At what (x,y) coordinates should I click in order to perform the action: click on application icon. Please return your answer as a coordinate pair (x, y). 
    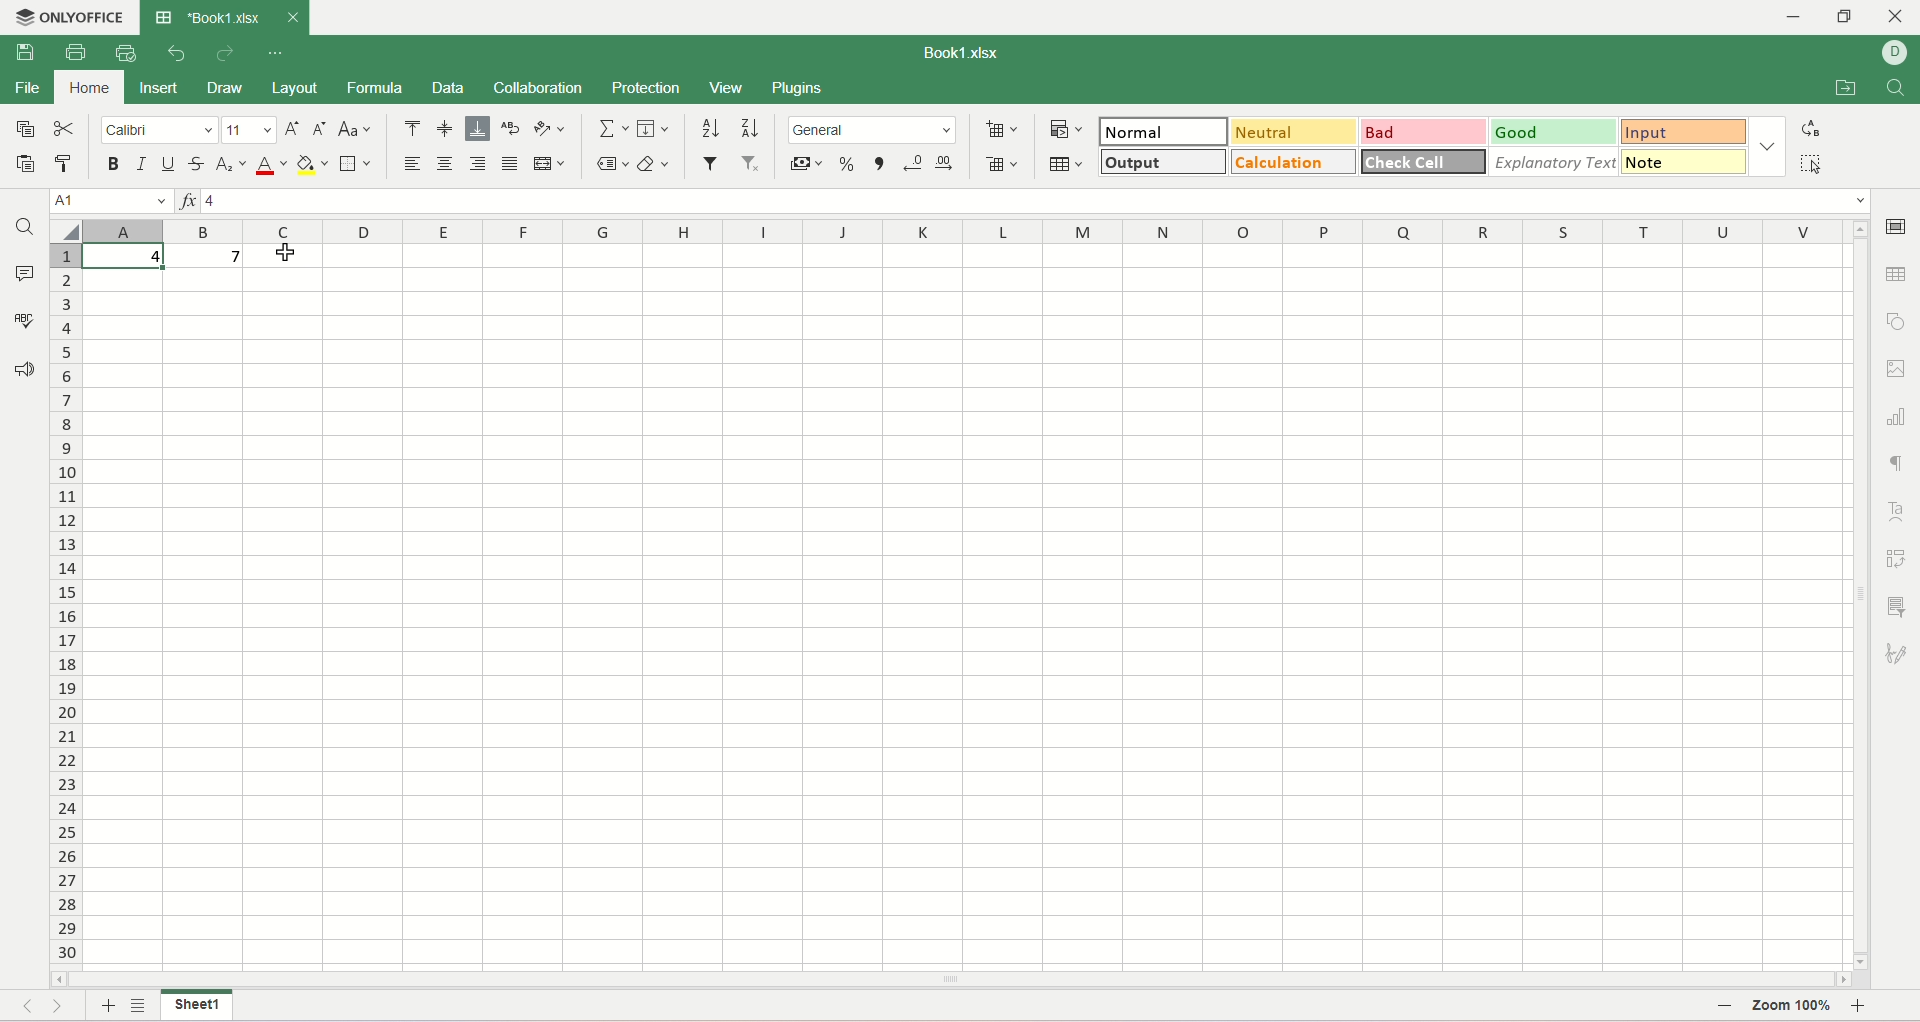
    Looking at the image, I should click on (18, 15).